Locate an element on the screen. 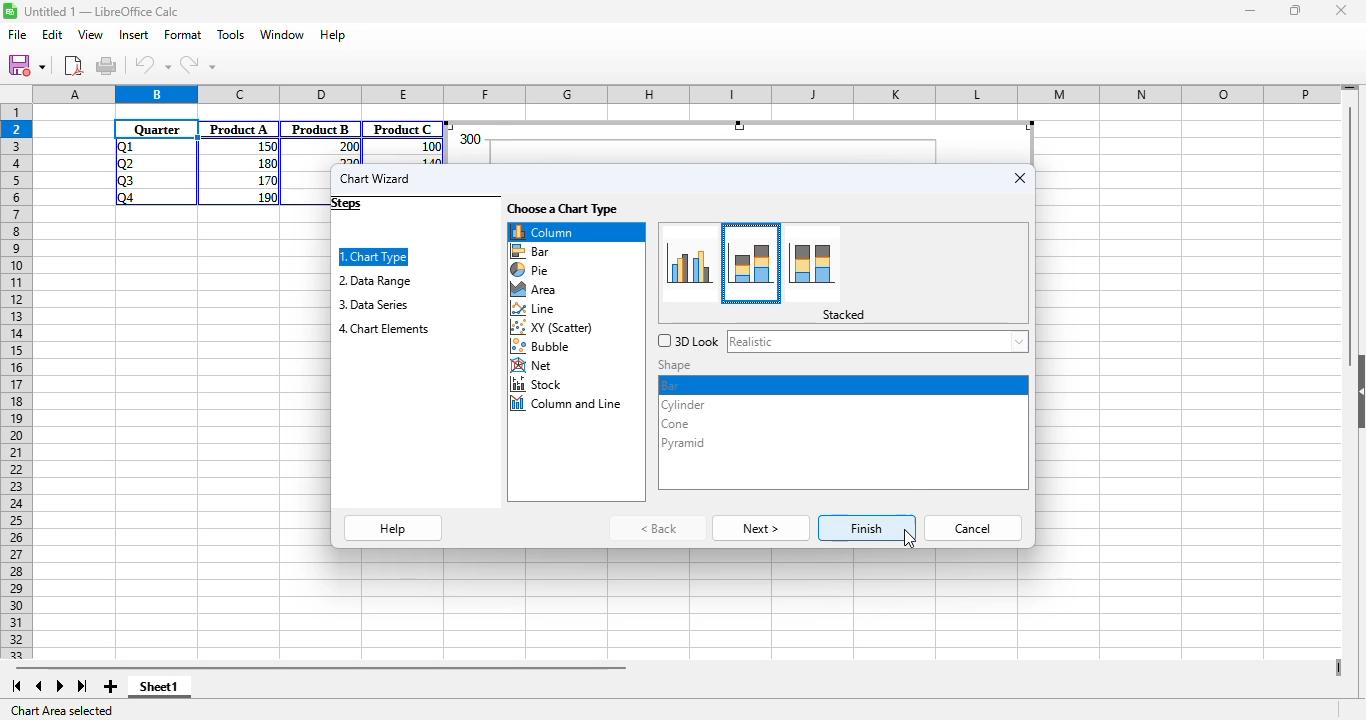  pyramid is located at coordinates (684, 442).